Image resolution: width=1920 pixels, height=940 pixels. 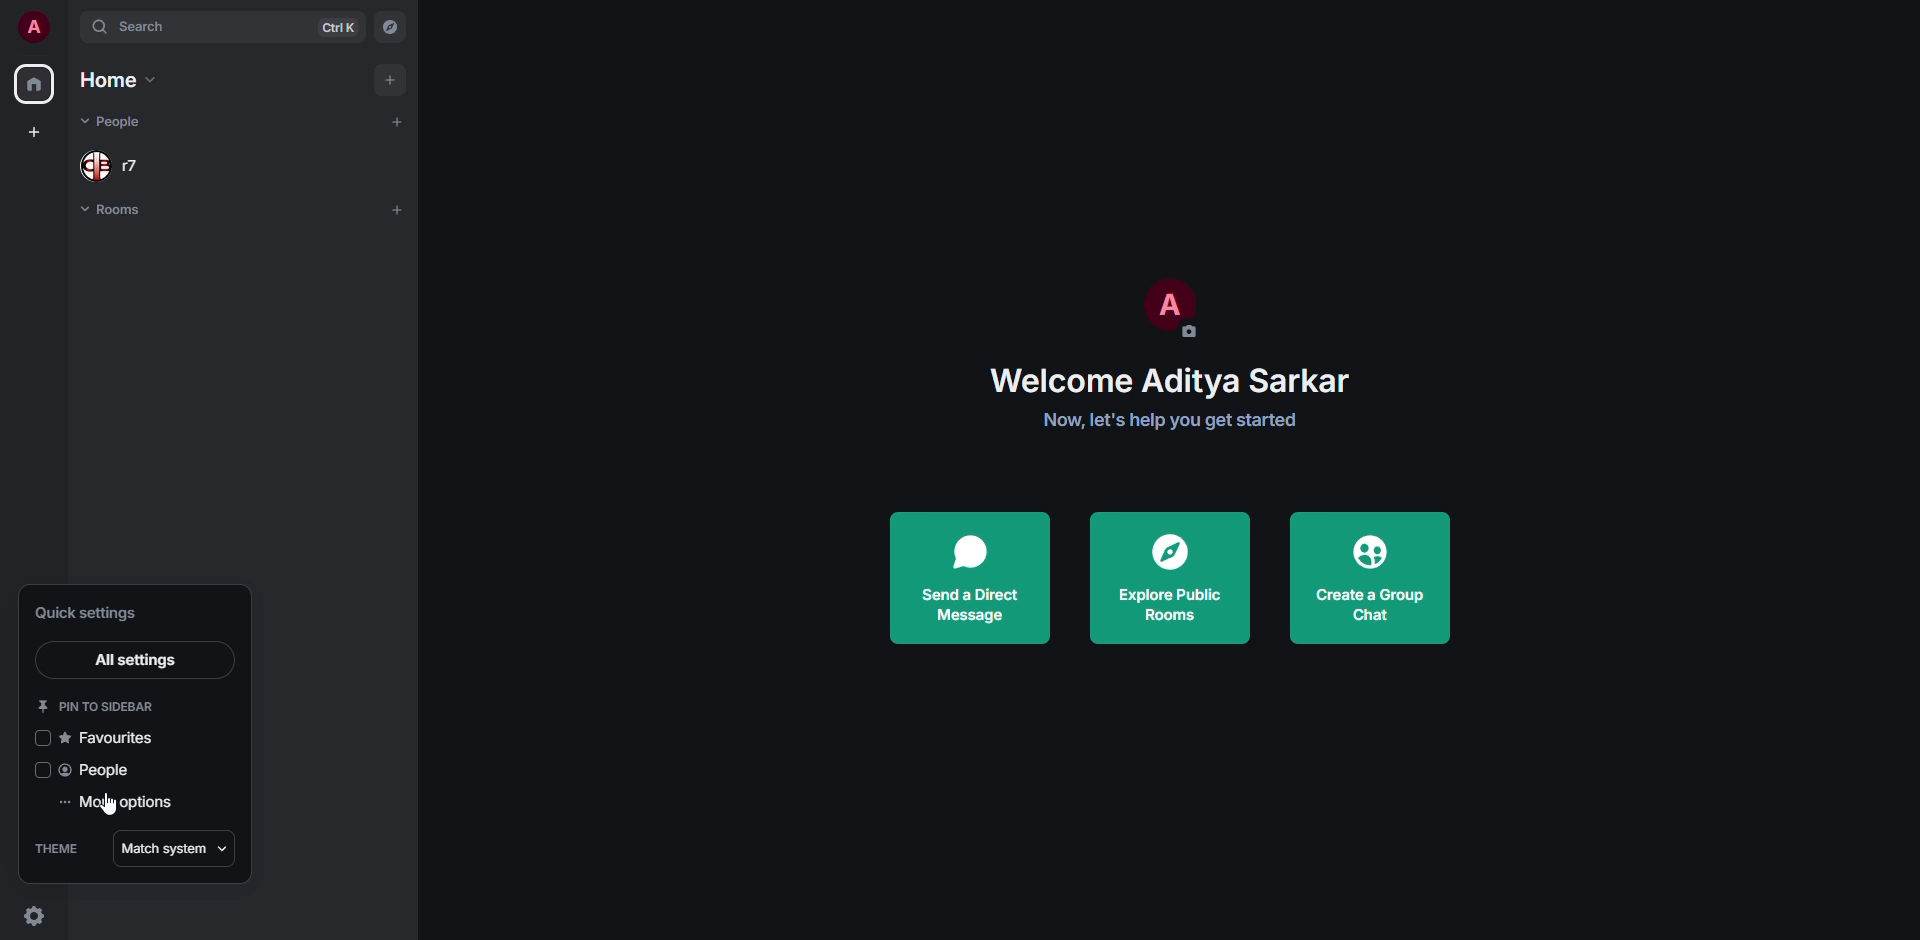 What do you see at coordinates (120, 166) in the screenshot?
I see `people` at bounding box center [120, 166].